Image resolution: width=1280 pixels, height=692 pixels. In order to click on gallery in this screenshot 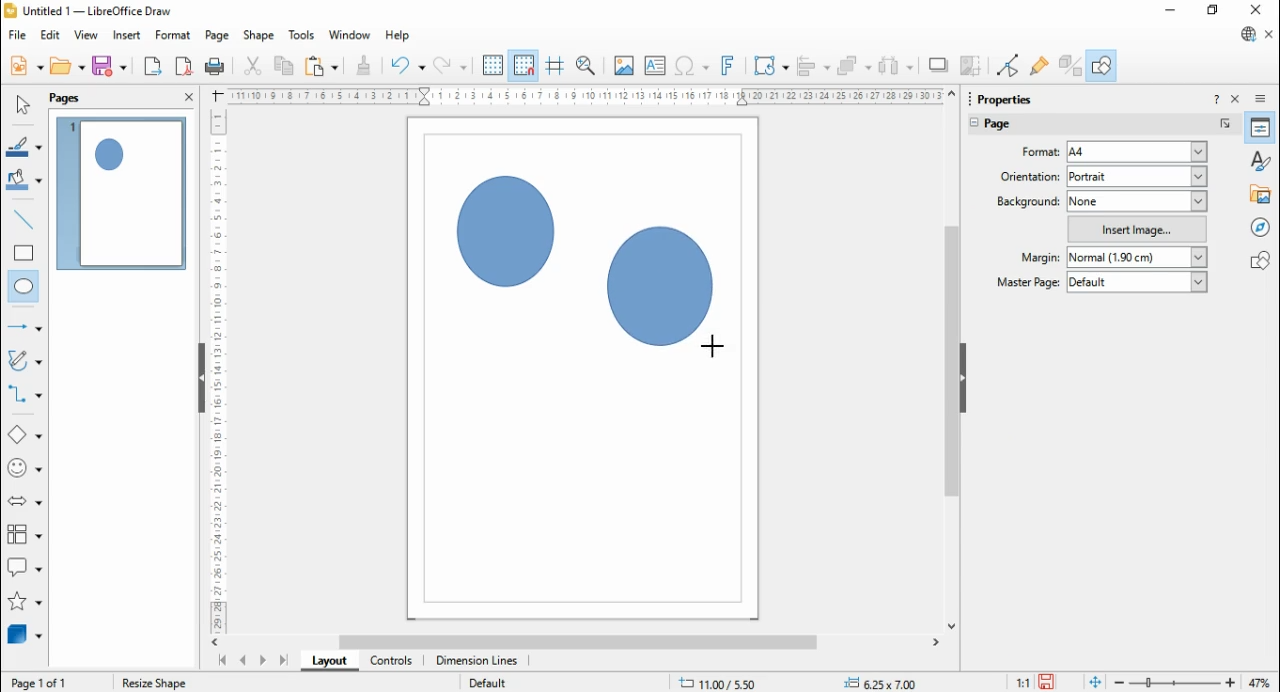, I will do `click(1262, 193)`.